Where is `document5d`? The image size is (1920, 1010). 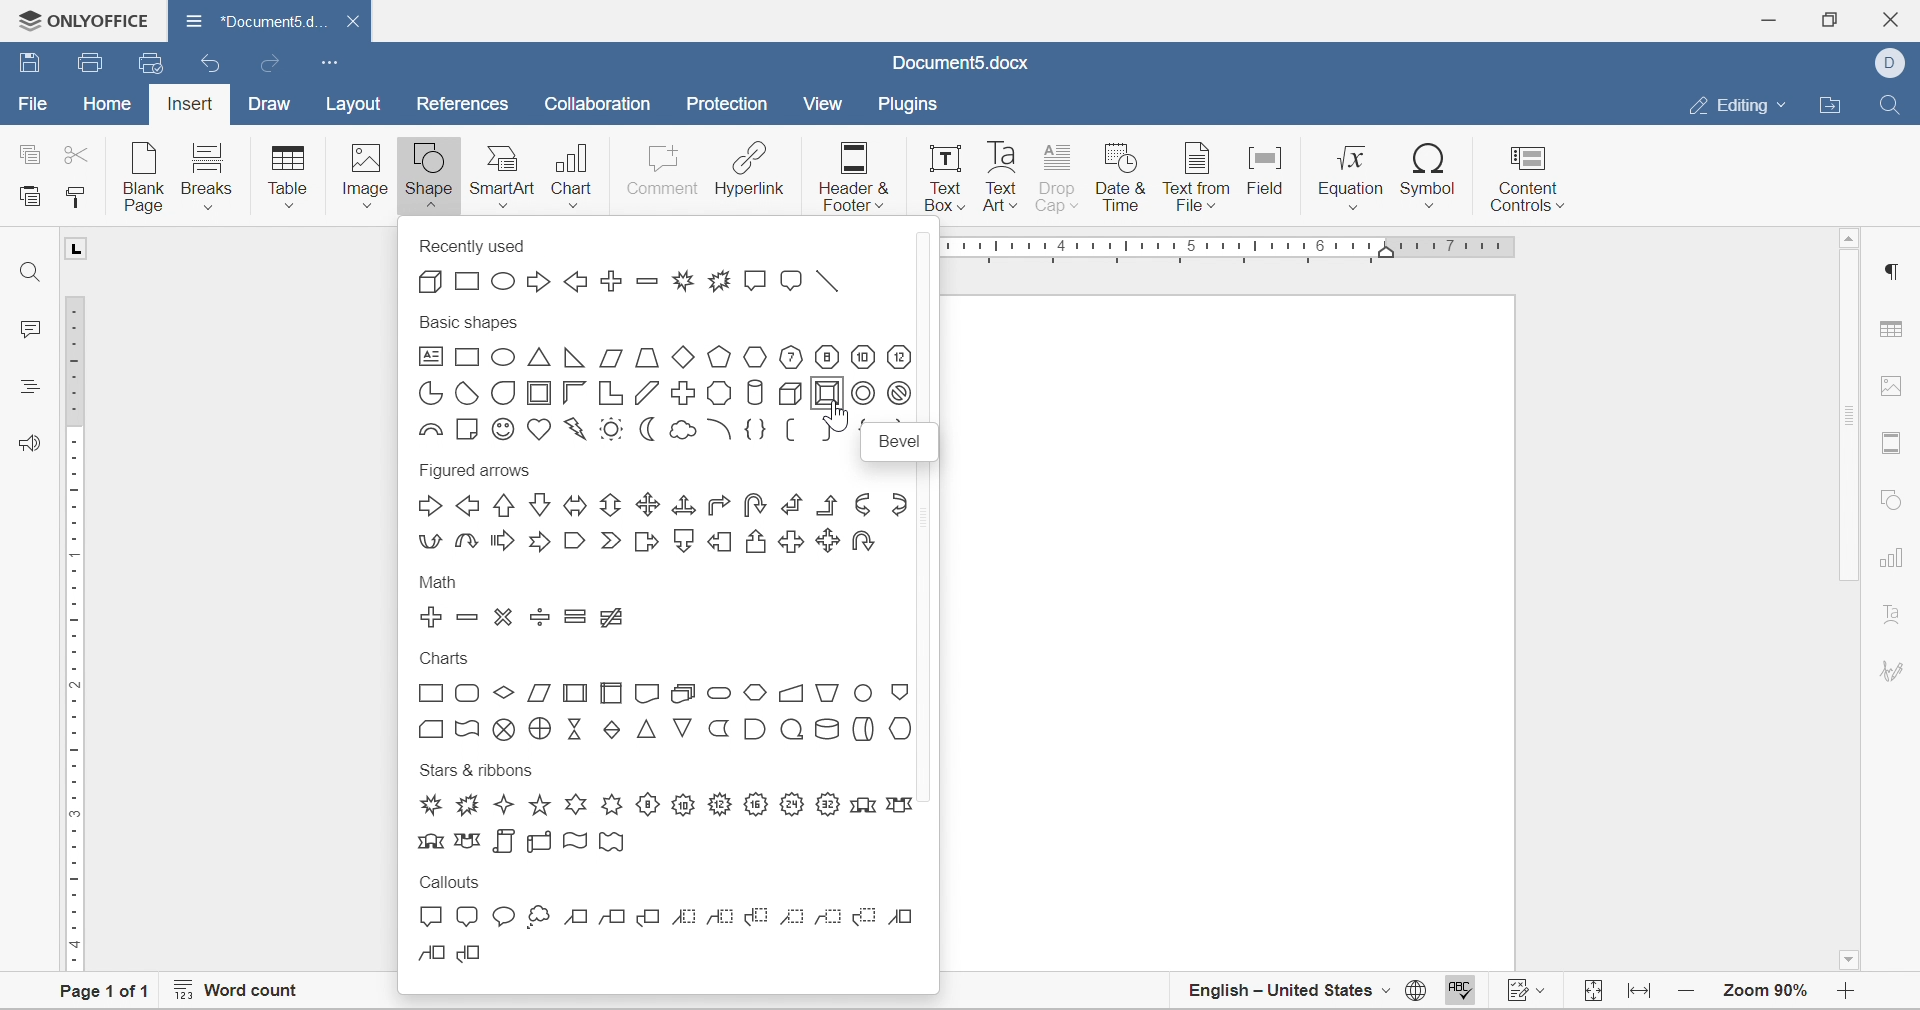 document5d is located at coordinates (260, 18).